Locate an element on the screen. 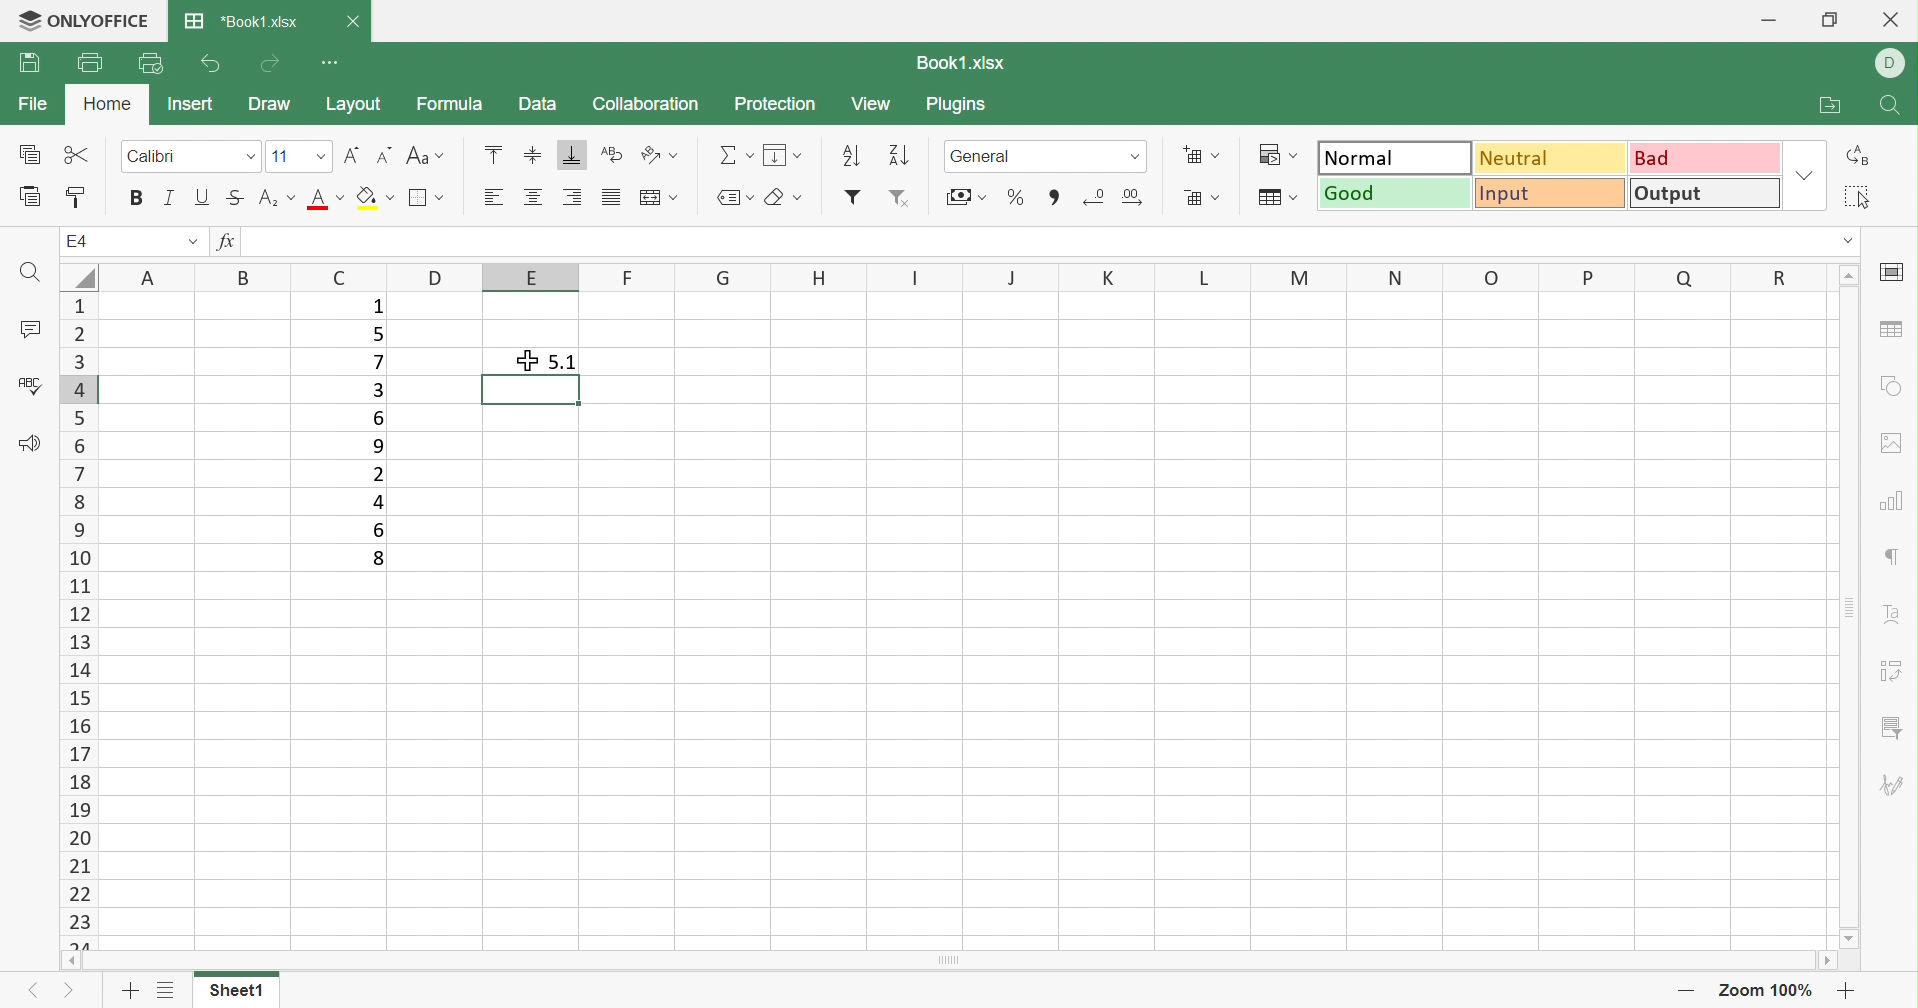  Shape settings is located at coordinates (1890, 374).